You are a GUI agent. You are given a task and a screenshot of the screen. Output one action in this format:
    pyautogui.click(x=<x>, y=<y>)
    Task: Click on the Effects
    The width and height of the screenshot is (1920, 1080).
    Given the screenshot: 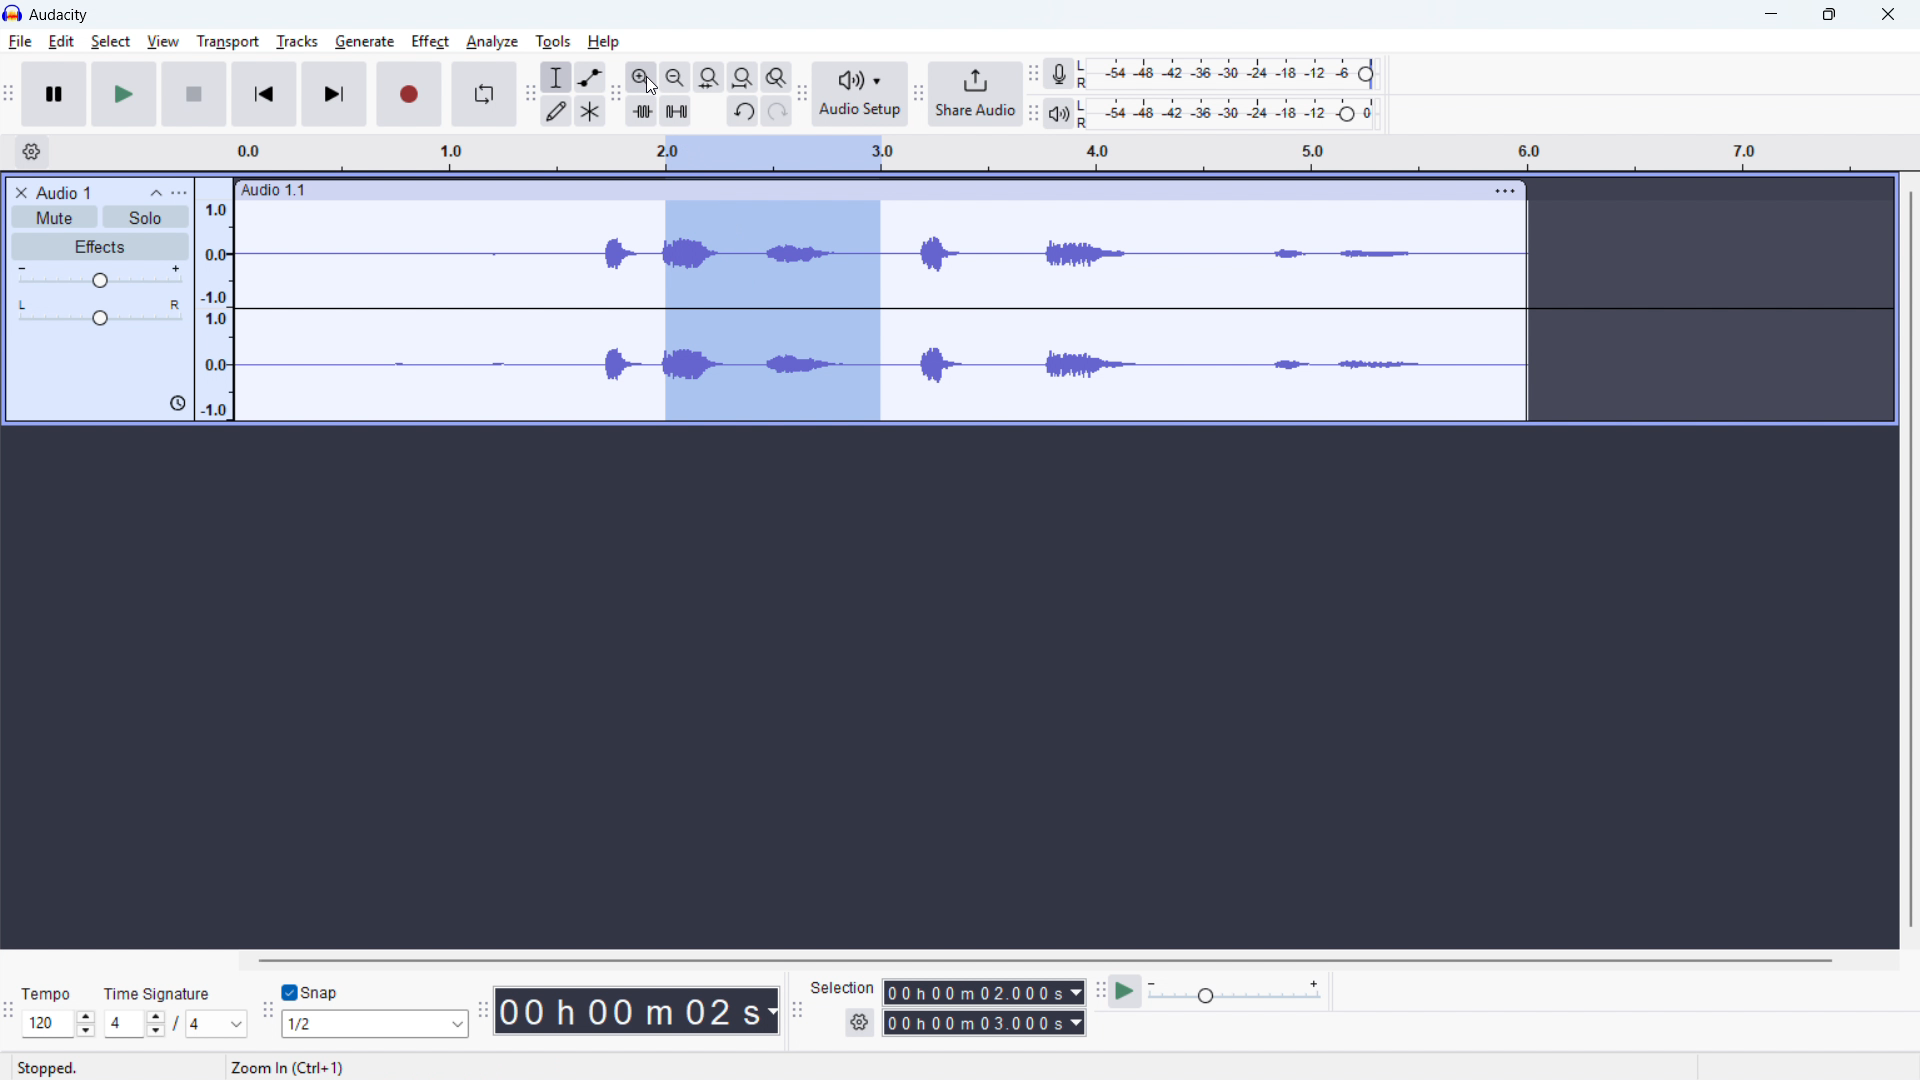 What is the action you would take?
    pyautogui.click(x=100, y=246)
    